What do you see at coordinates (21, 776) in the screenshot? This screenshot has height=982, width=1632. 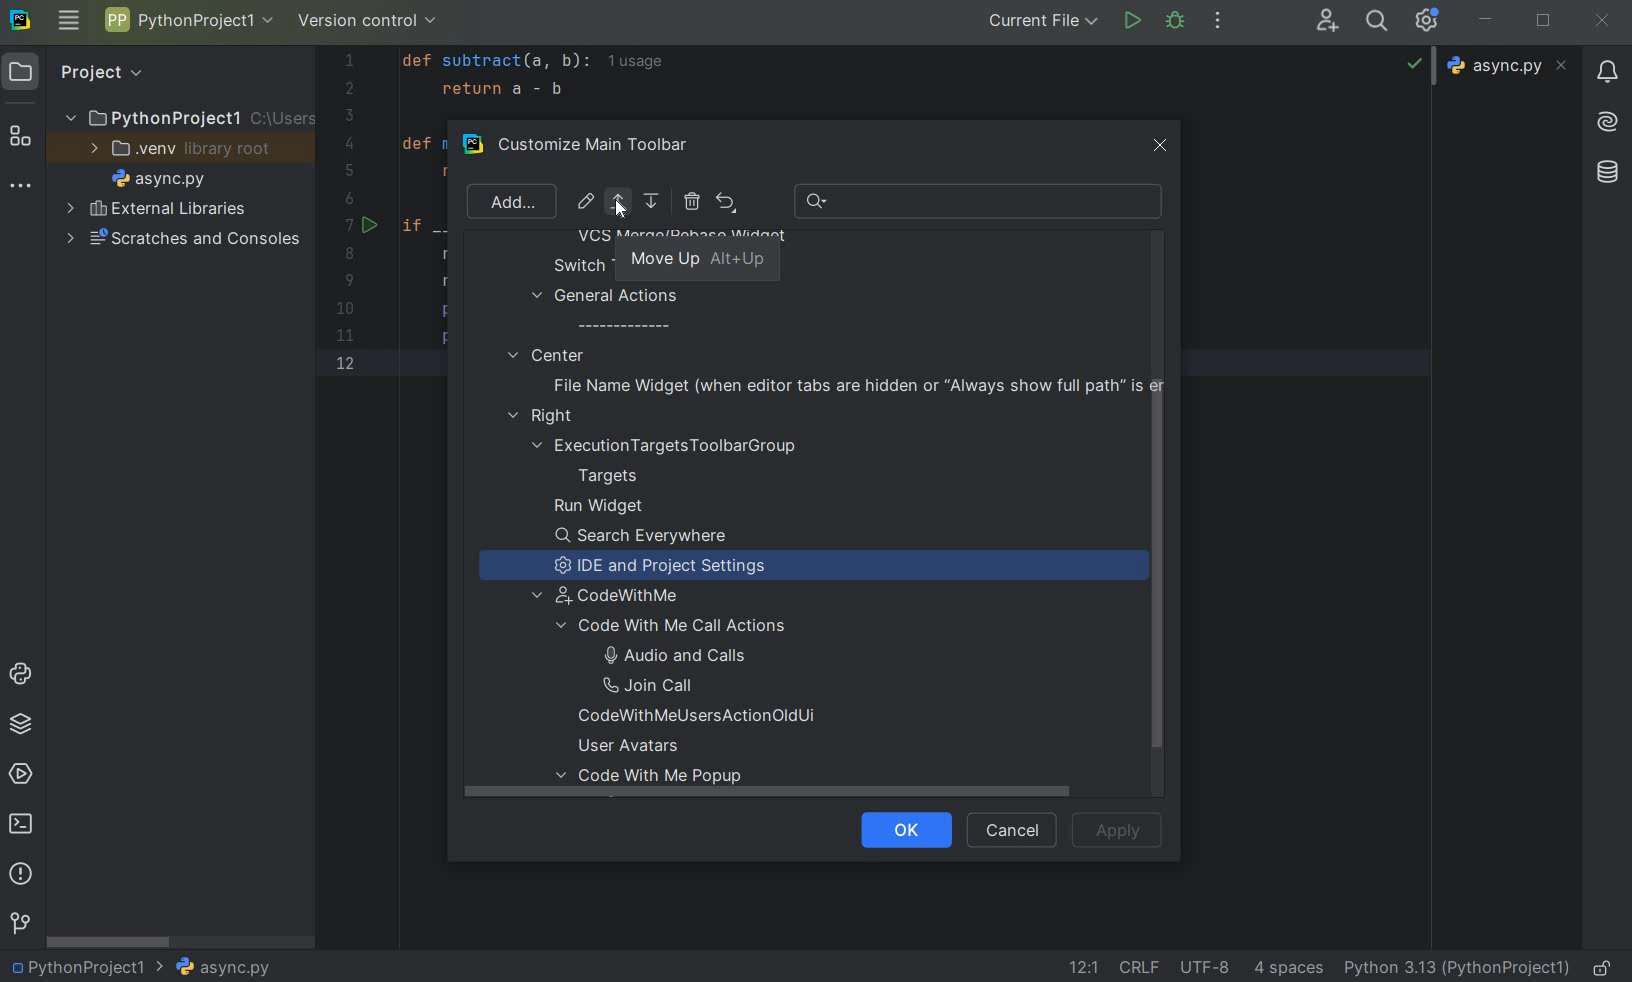 I see `SERVICES` at bounding box center [21, 776].